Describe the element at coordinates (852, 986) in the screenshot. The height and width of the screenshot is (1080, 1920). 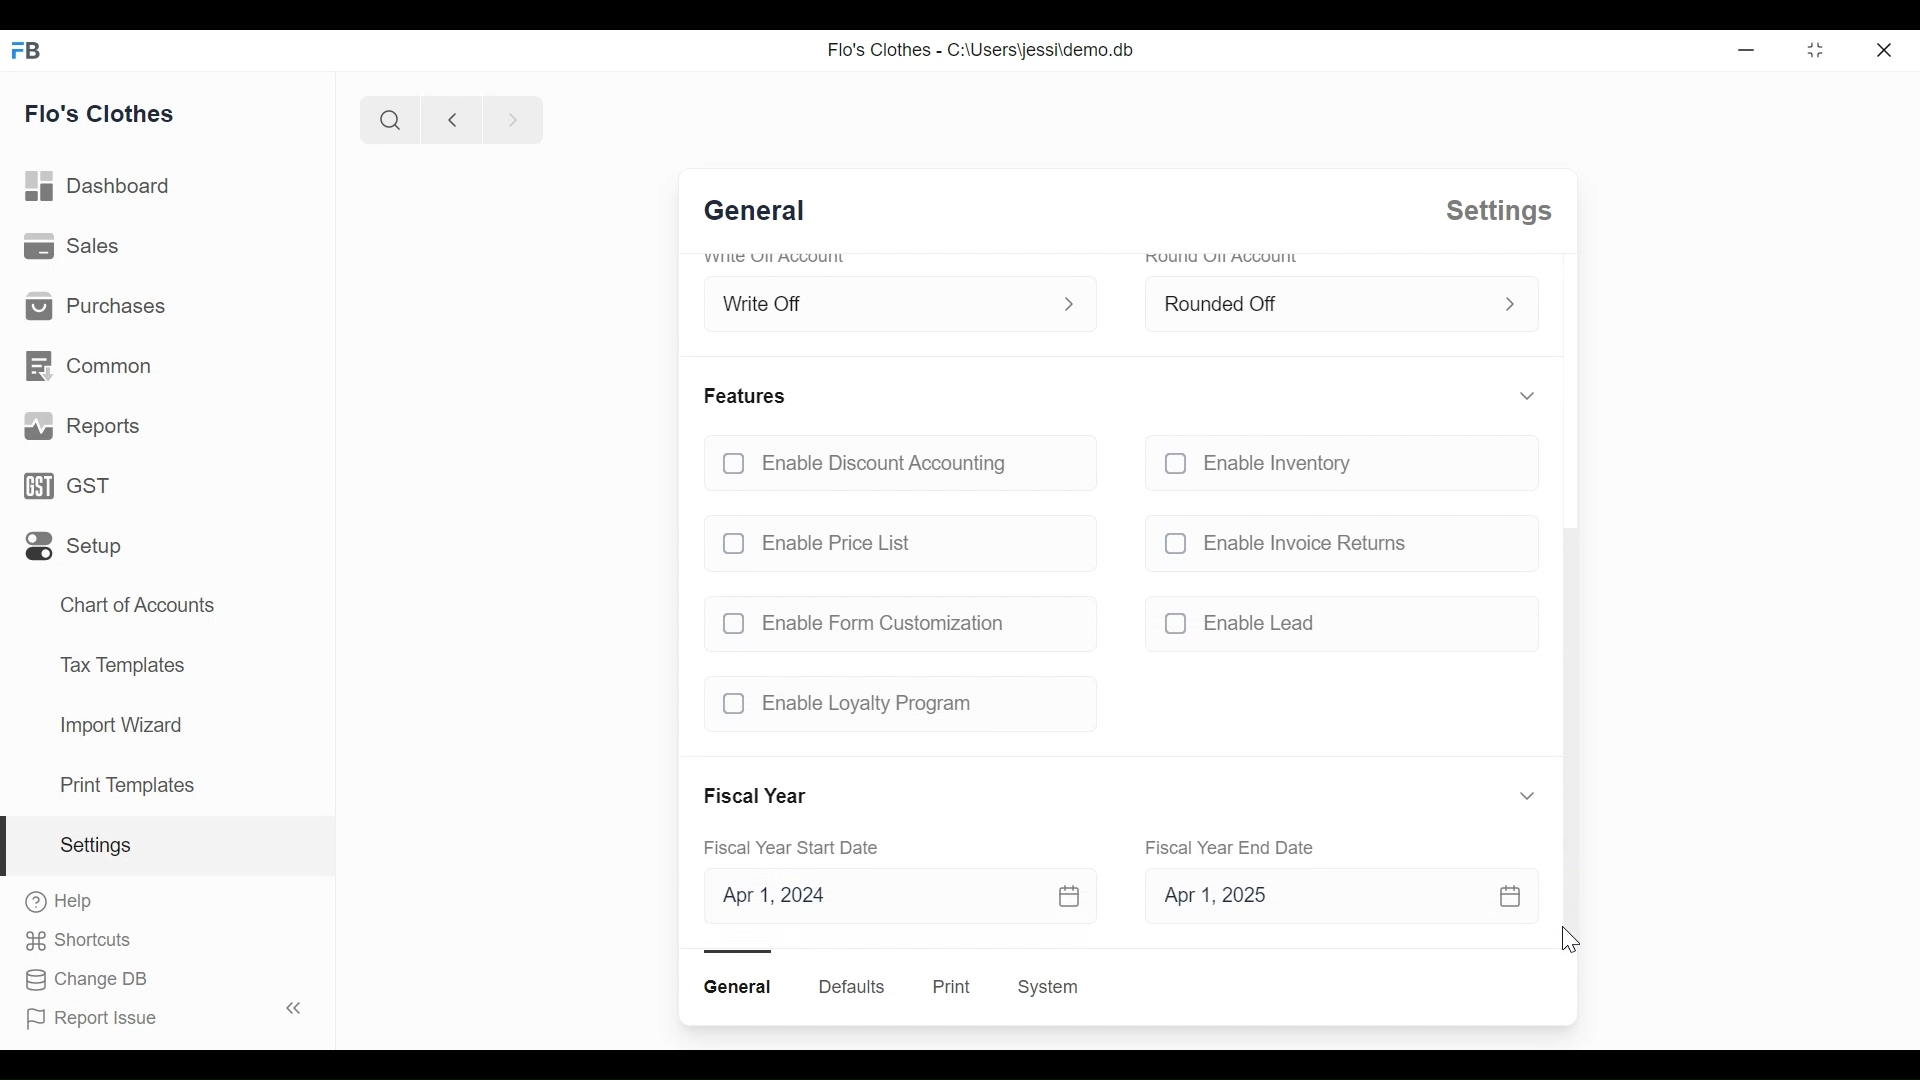
I see `Defaults` at that location.